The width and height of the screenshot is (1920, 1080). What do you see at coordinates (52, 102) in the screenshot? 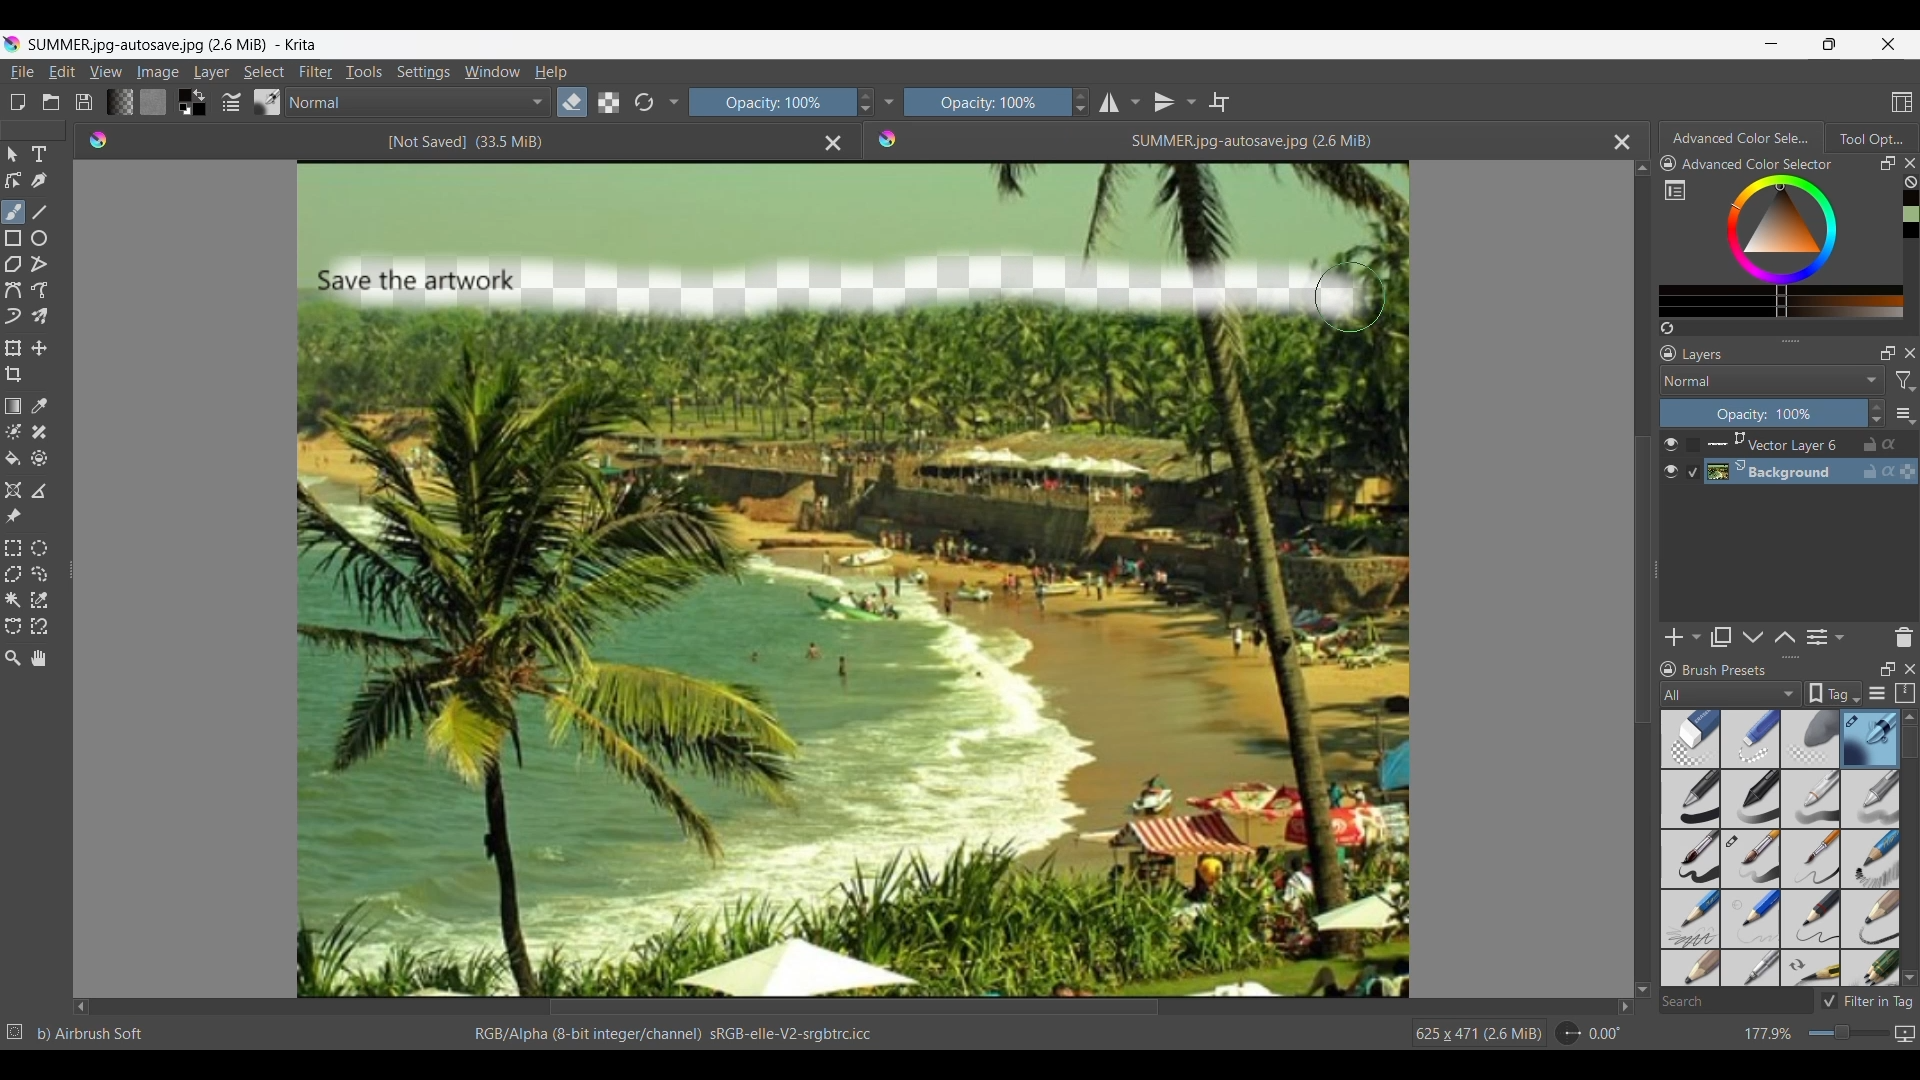
I see `Open an existing document` at bounding box center [52, 102].